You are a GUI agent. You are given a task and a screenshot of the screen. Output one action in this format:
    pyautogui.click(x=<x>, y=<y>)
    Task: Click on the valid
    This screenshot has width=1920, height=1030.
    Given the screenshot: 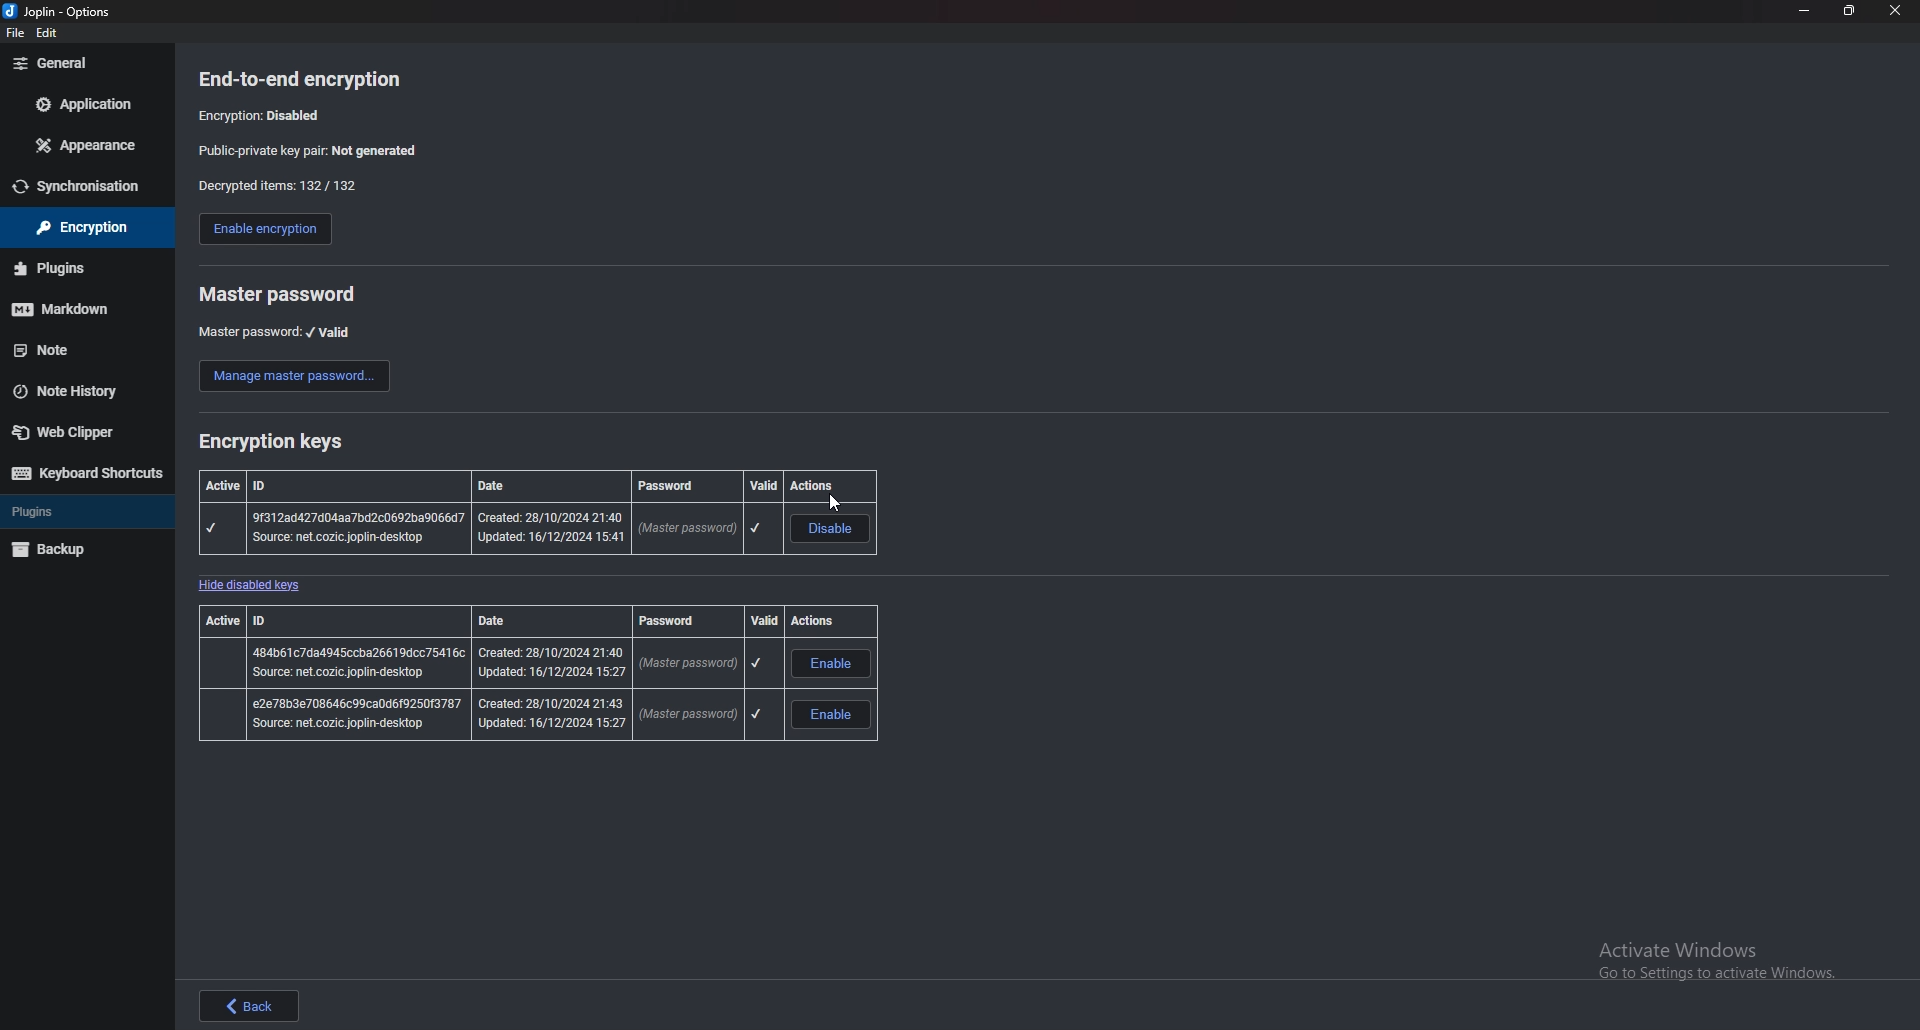 What is the action you would take?
    pyautogui.click(x=762, y=484)
    